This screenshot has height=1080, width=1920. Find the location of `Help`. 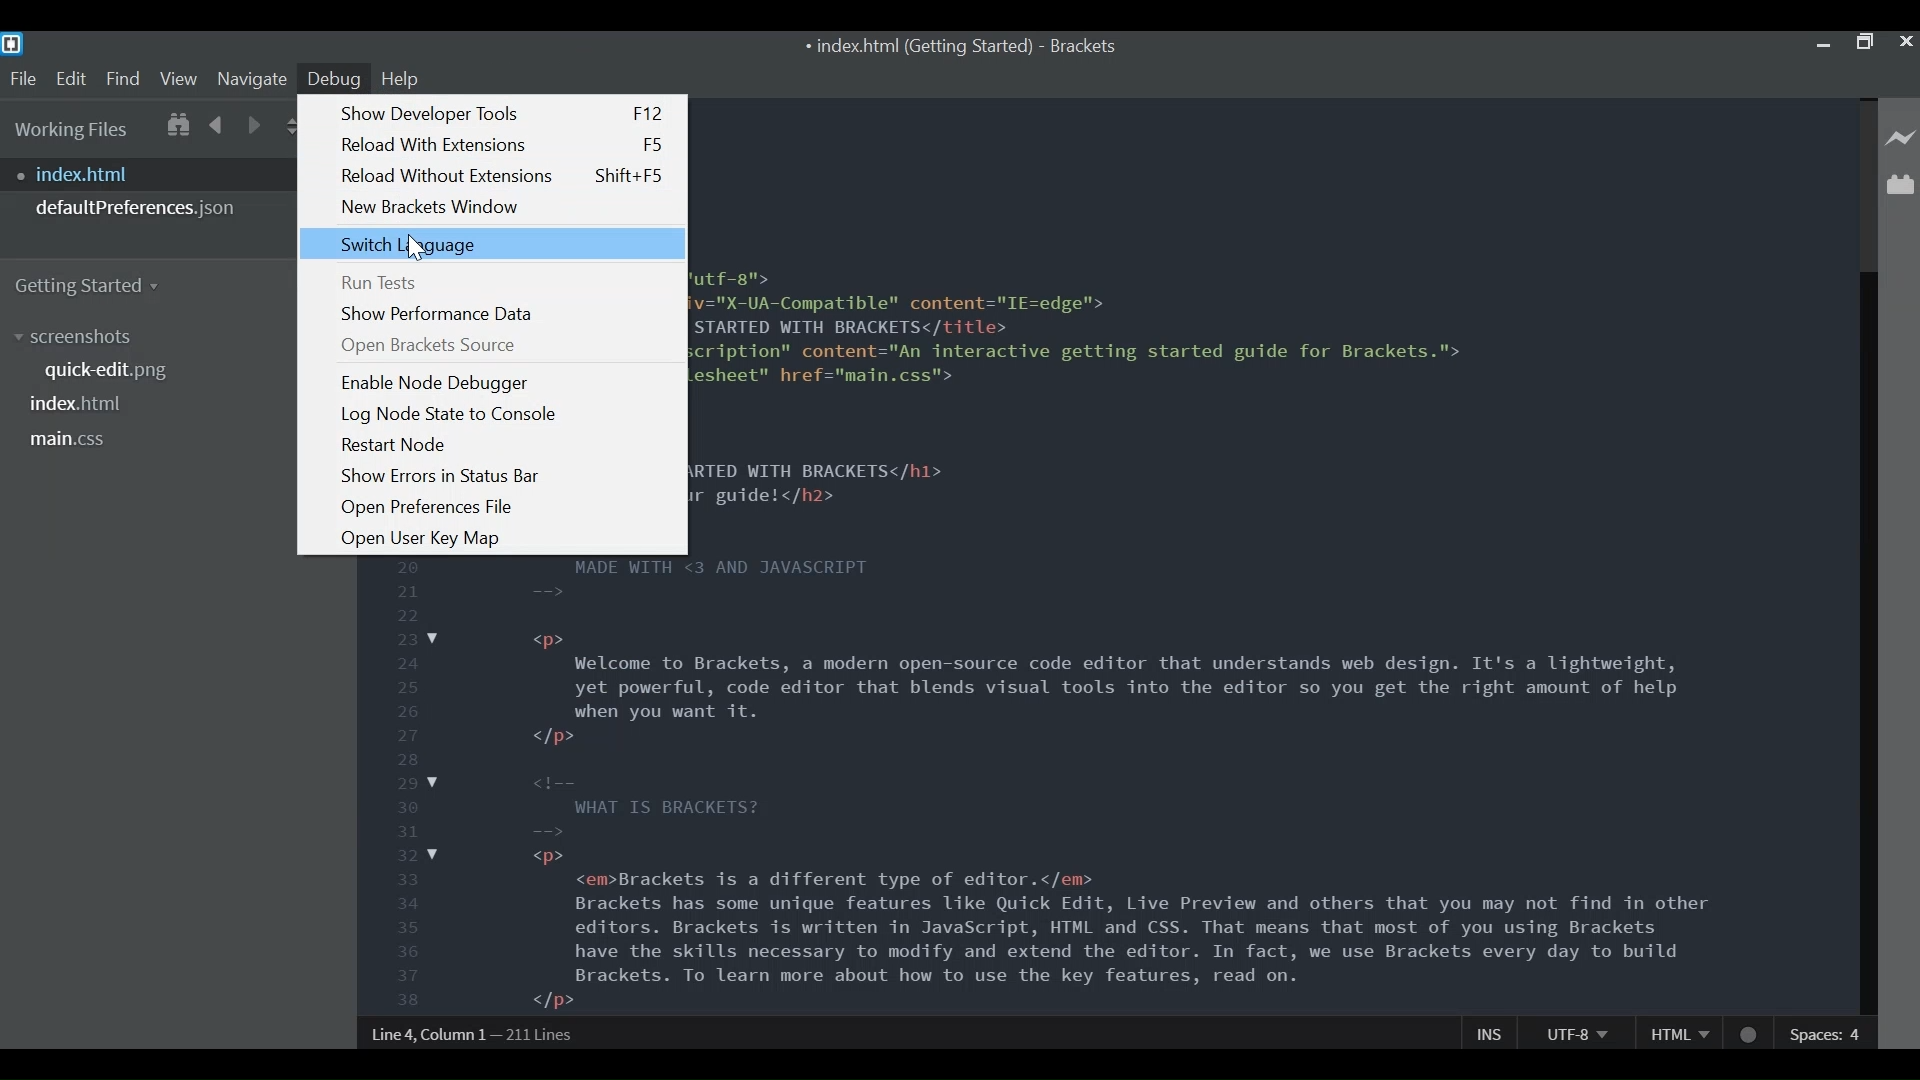

Help is located at coordinates (400, 79).